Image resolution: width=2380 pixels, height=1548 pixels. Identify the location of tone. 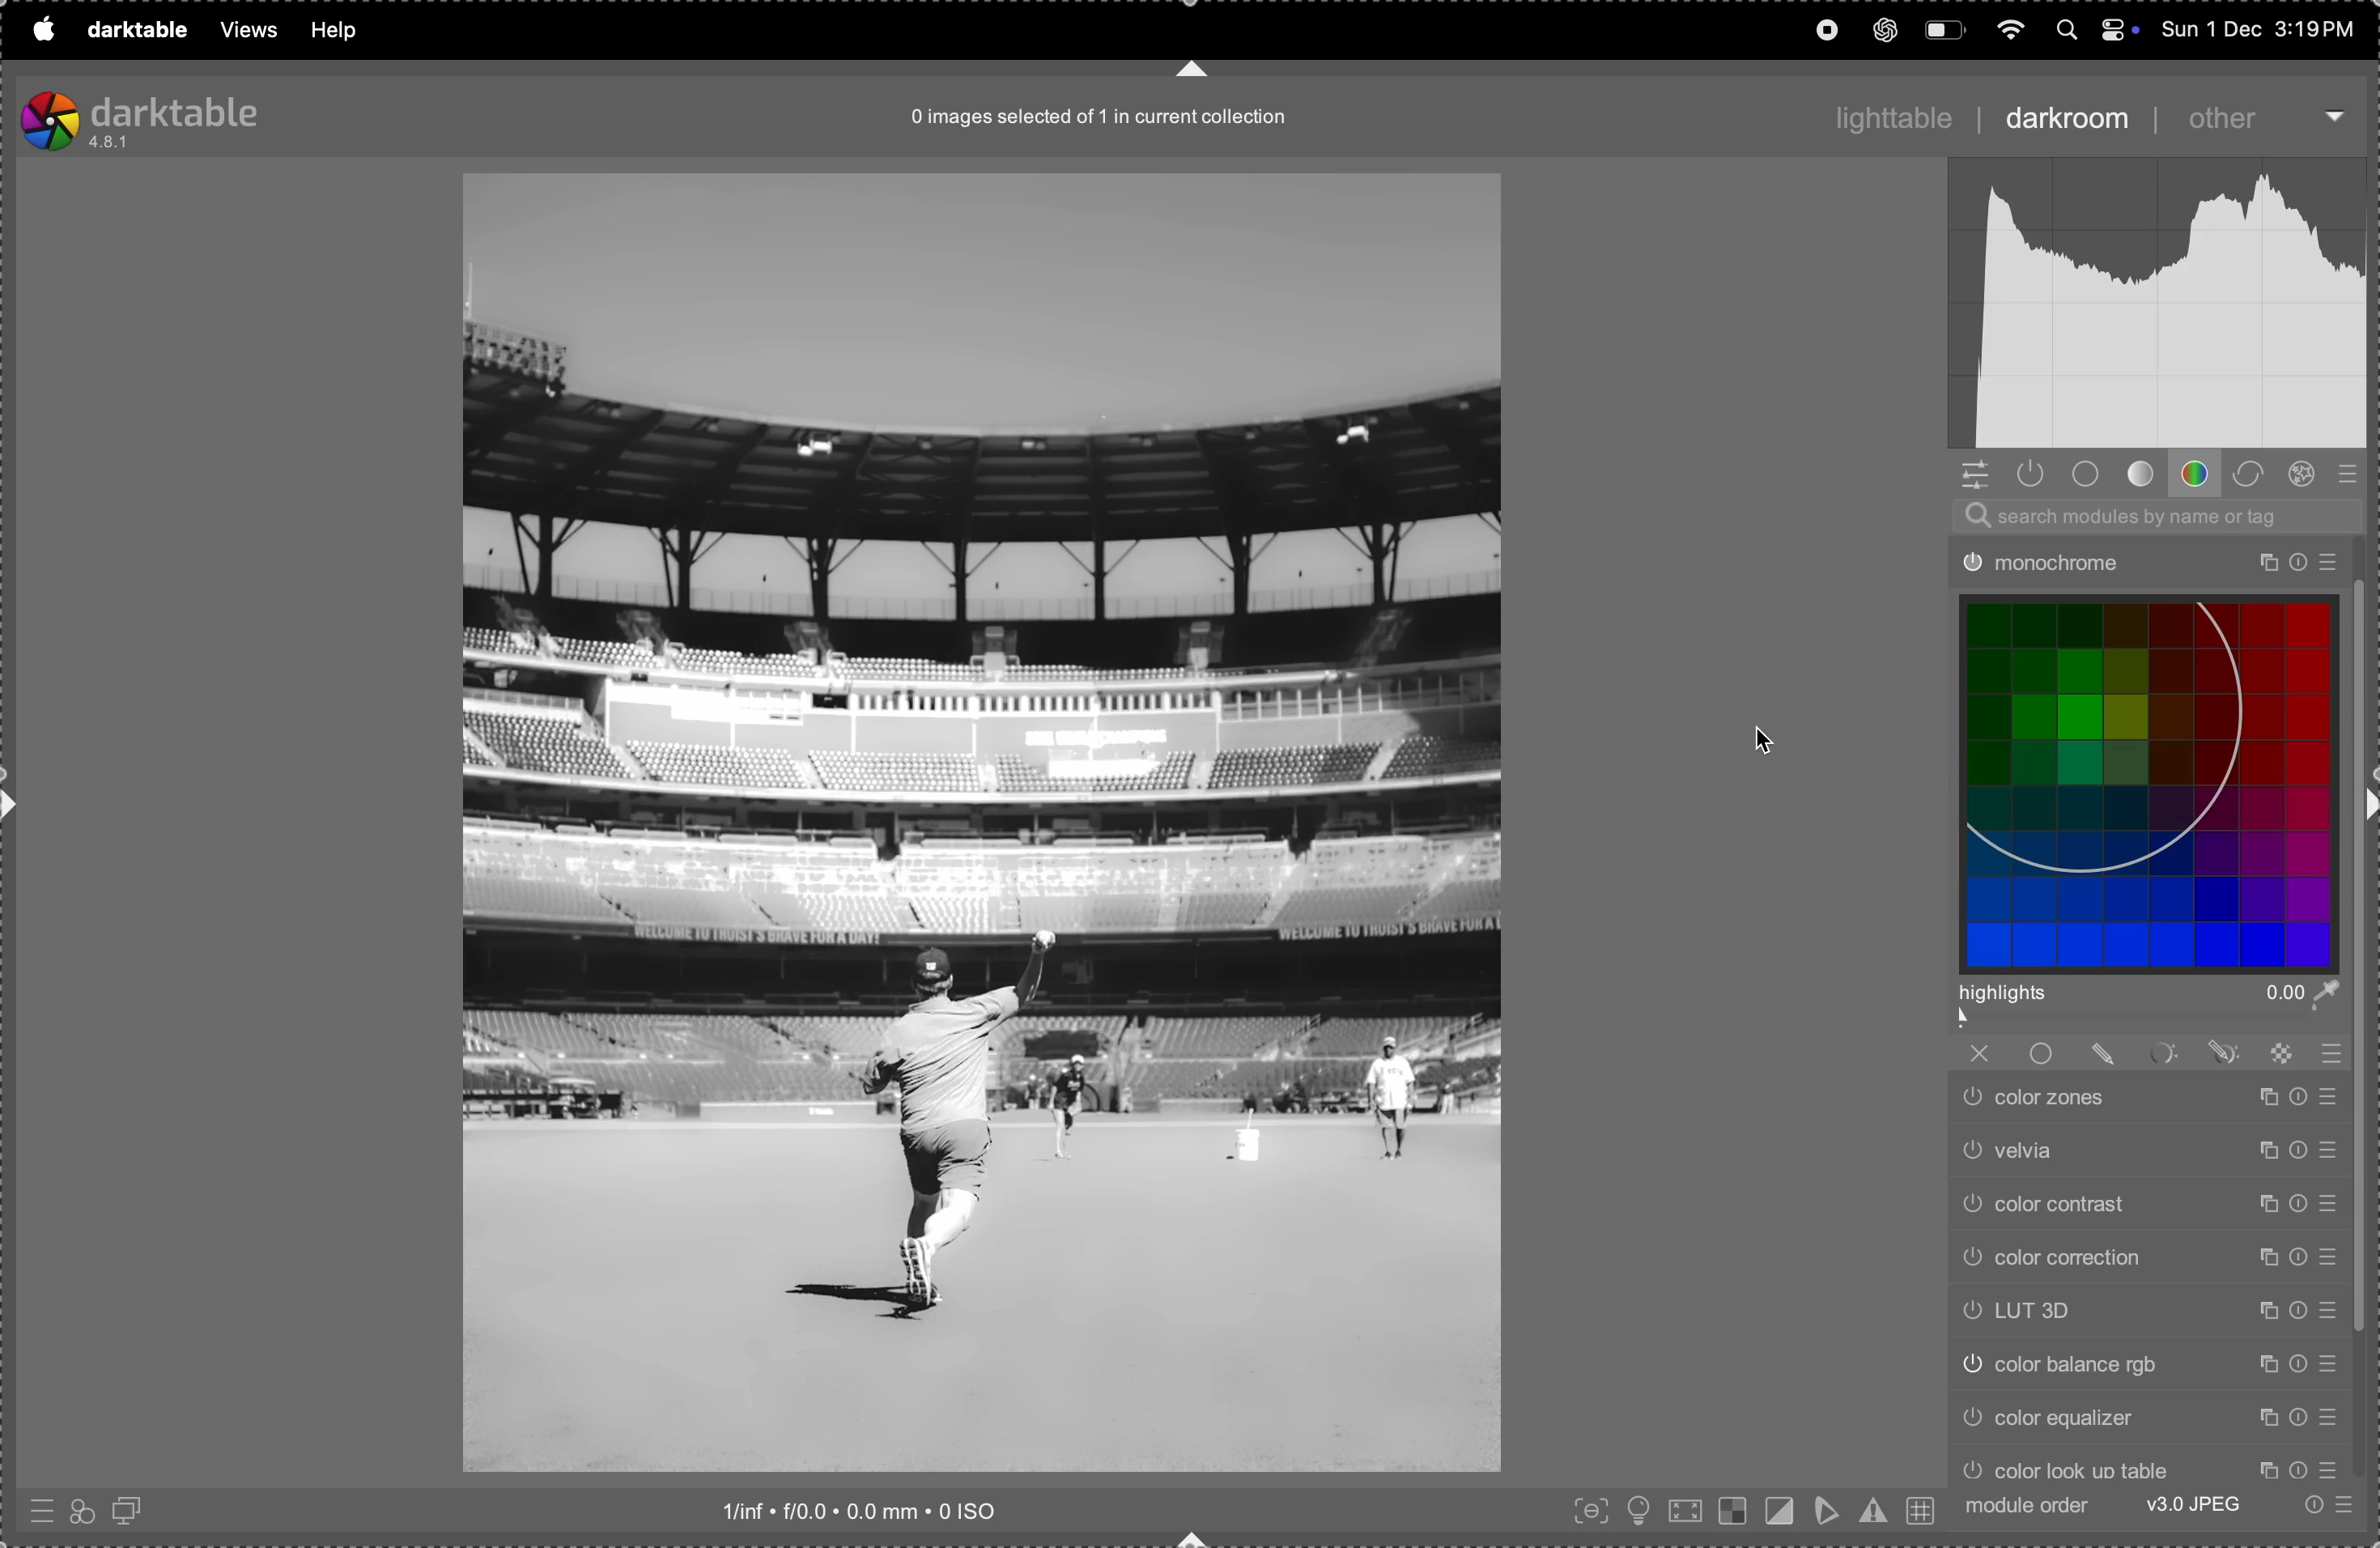
(2144, 474).